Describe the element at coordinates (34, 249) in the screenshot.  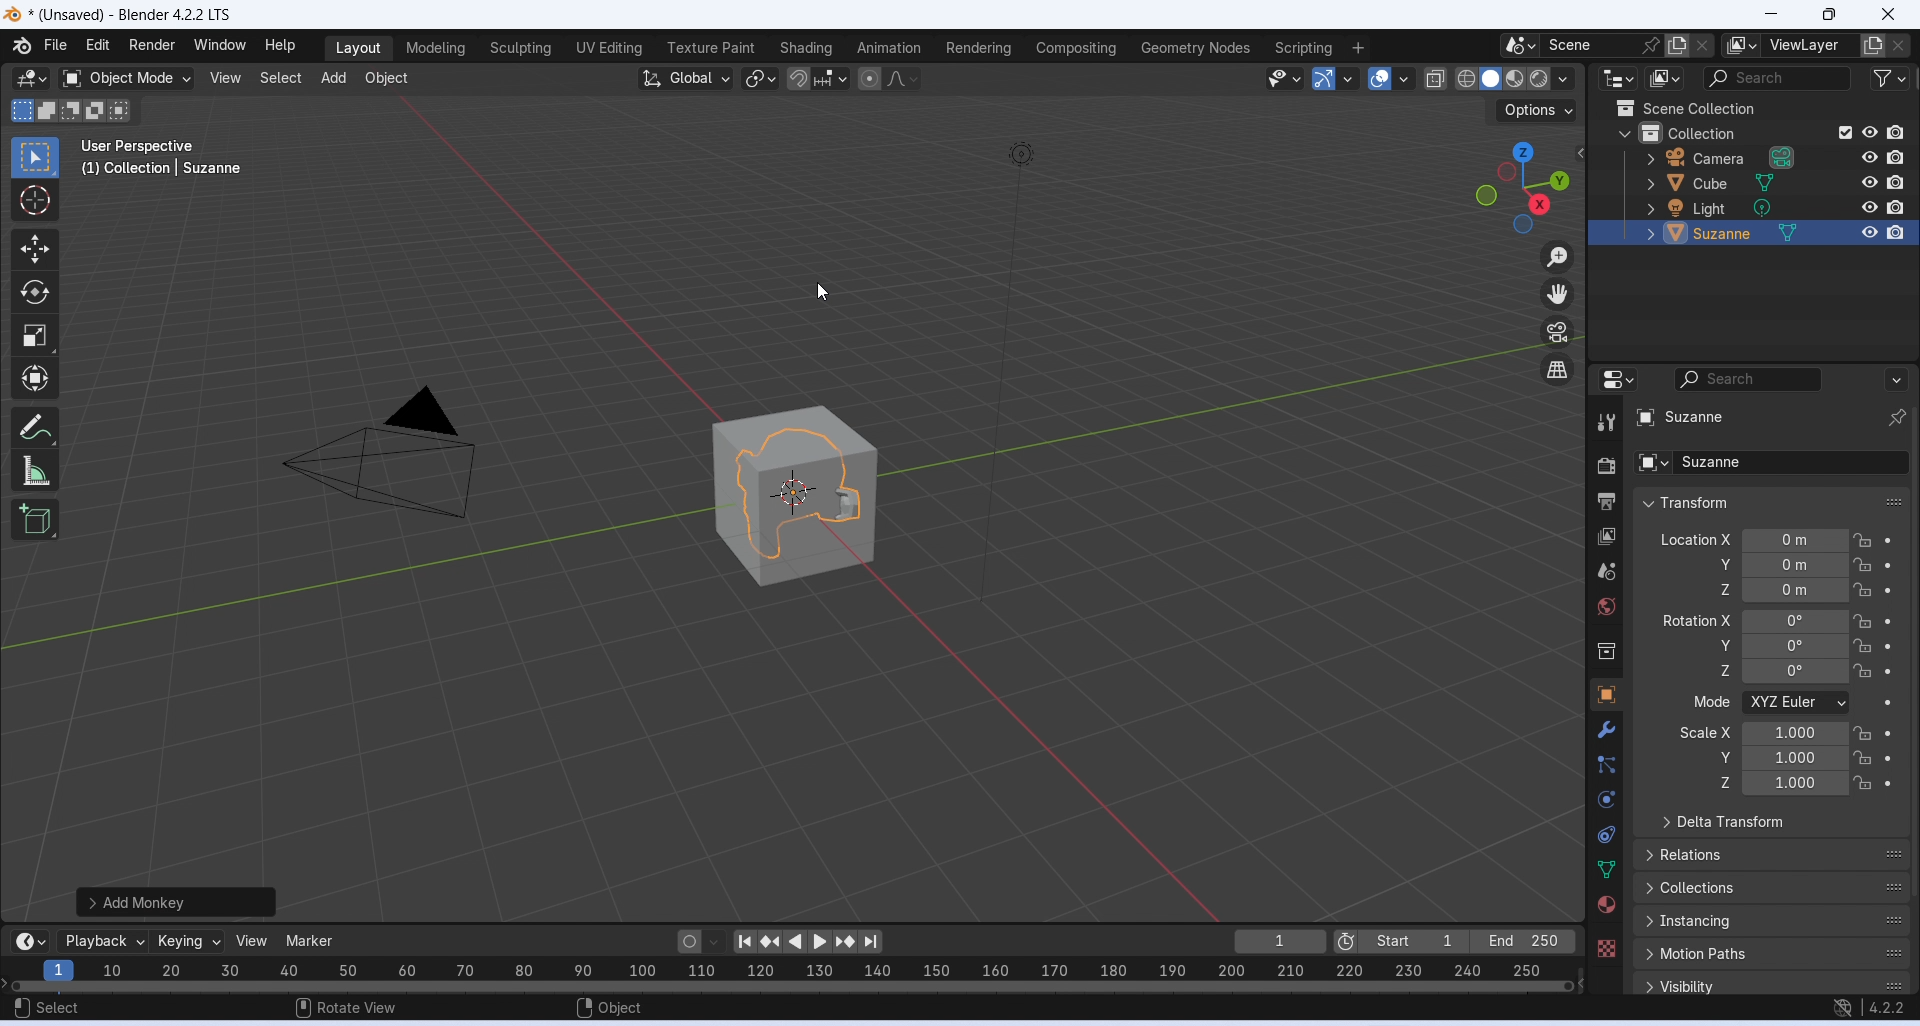
I see `Move` at that location.